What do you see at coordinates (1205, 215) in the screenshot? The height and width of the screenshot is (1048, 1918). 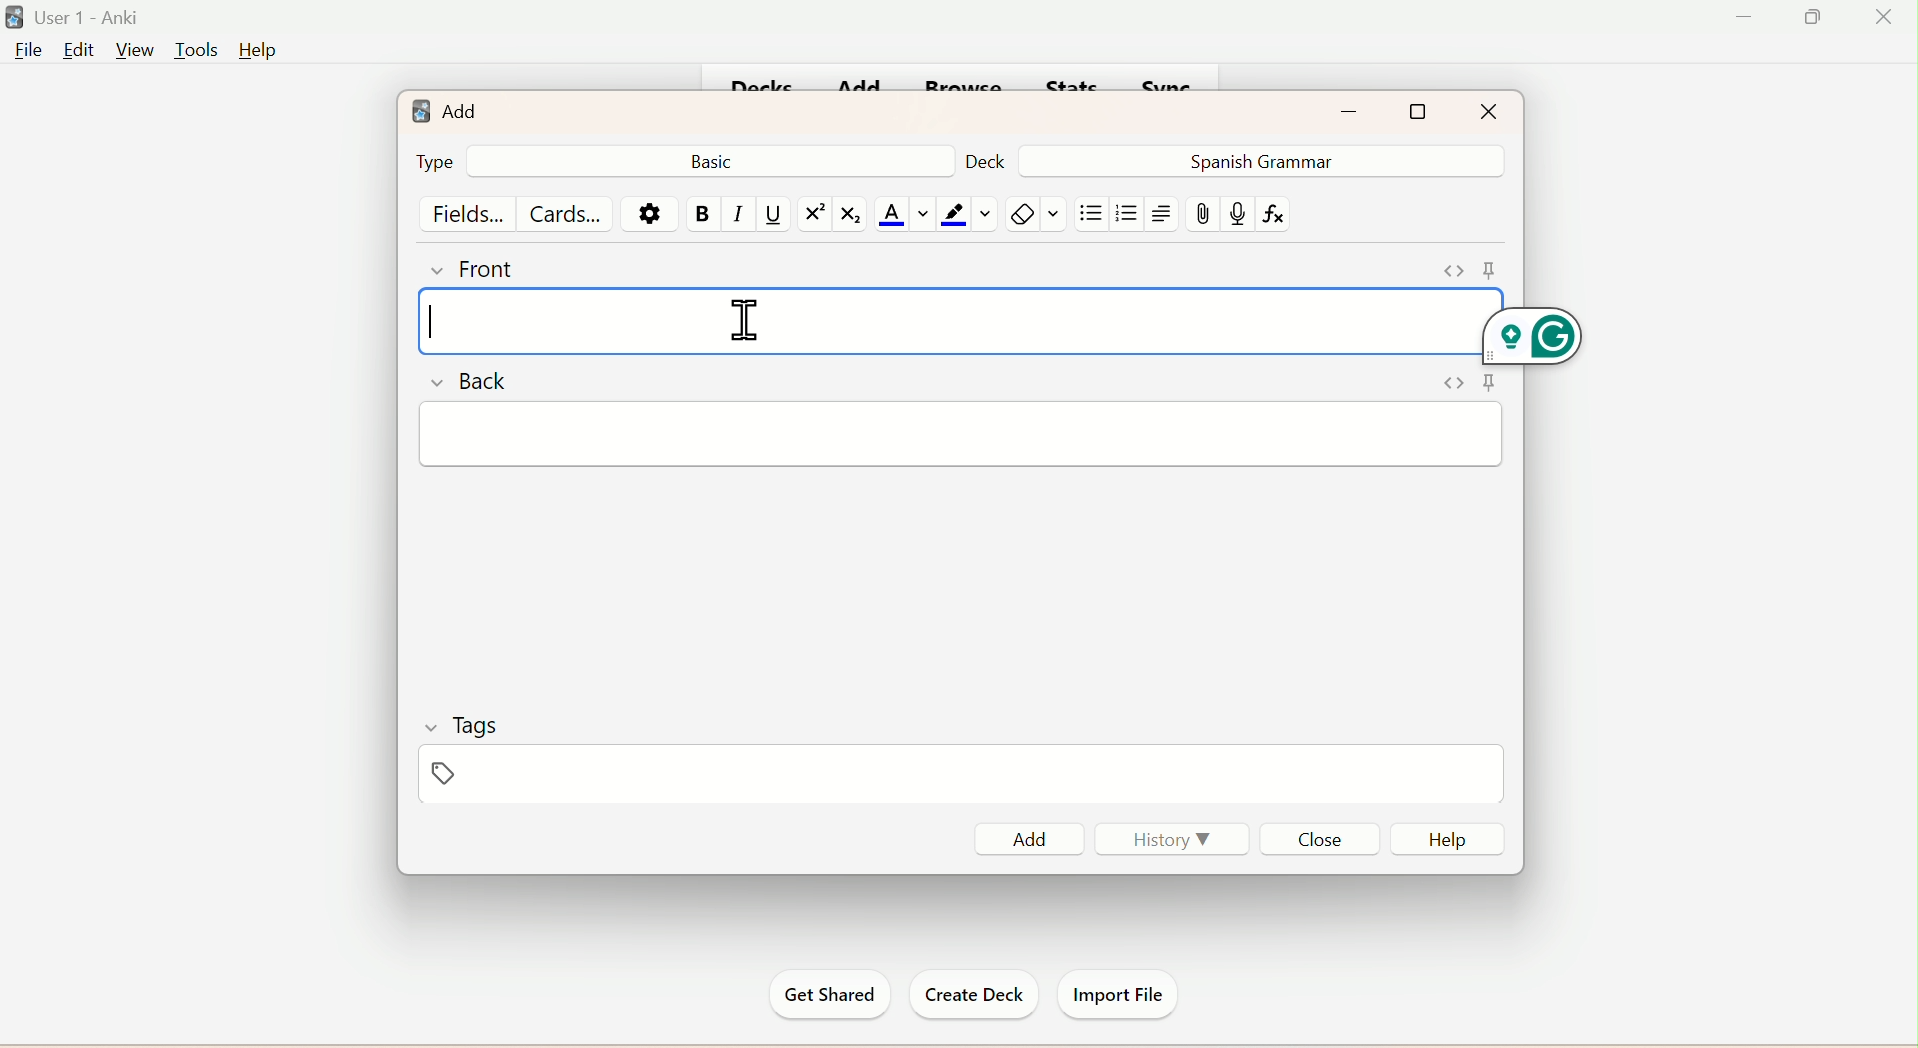 I see `Attach` at bounding box center [1205, 215].